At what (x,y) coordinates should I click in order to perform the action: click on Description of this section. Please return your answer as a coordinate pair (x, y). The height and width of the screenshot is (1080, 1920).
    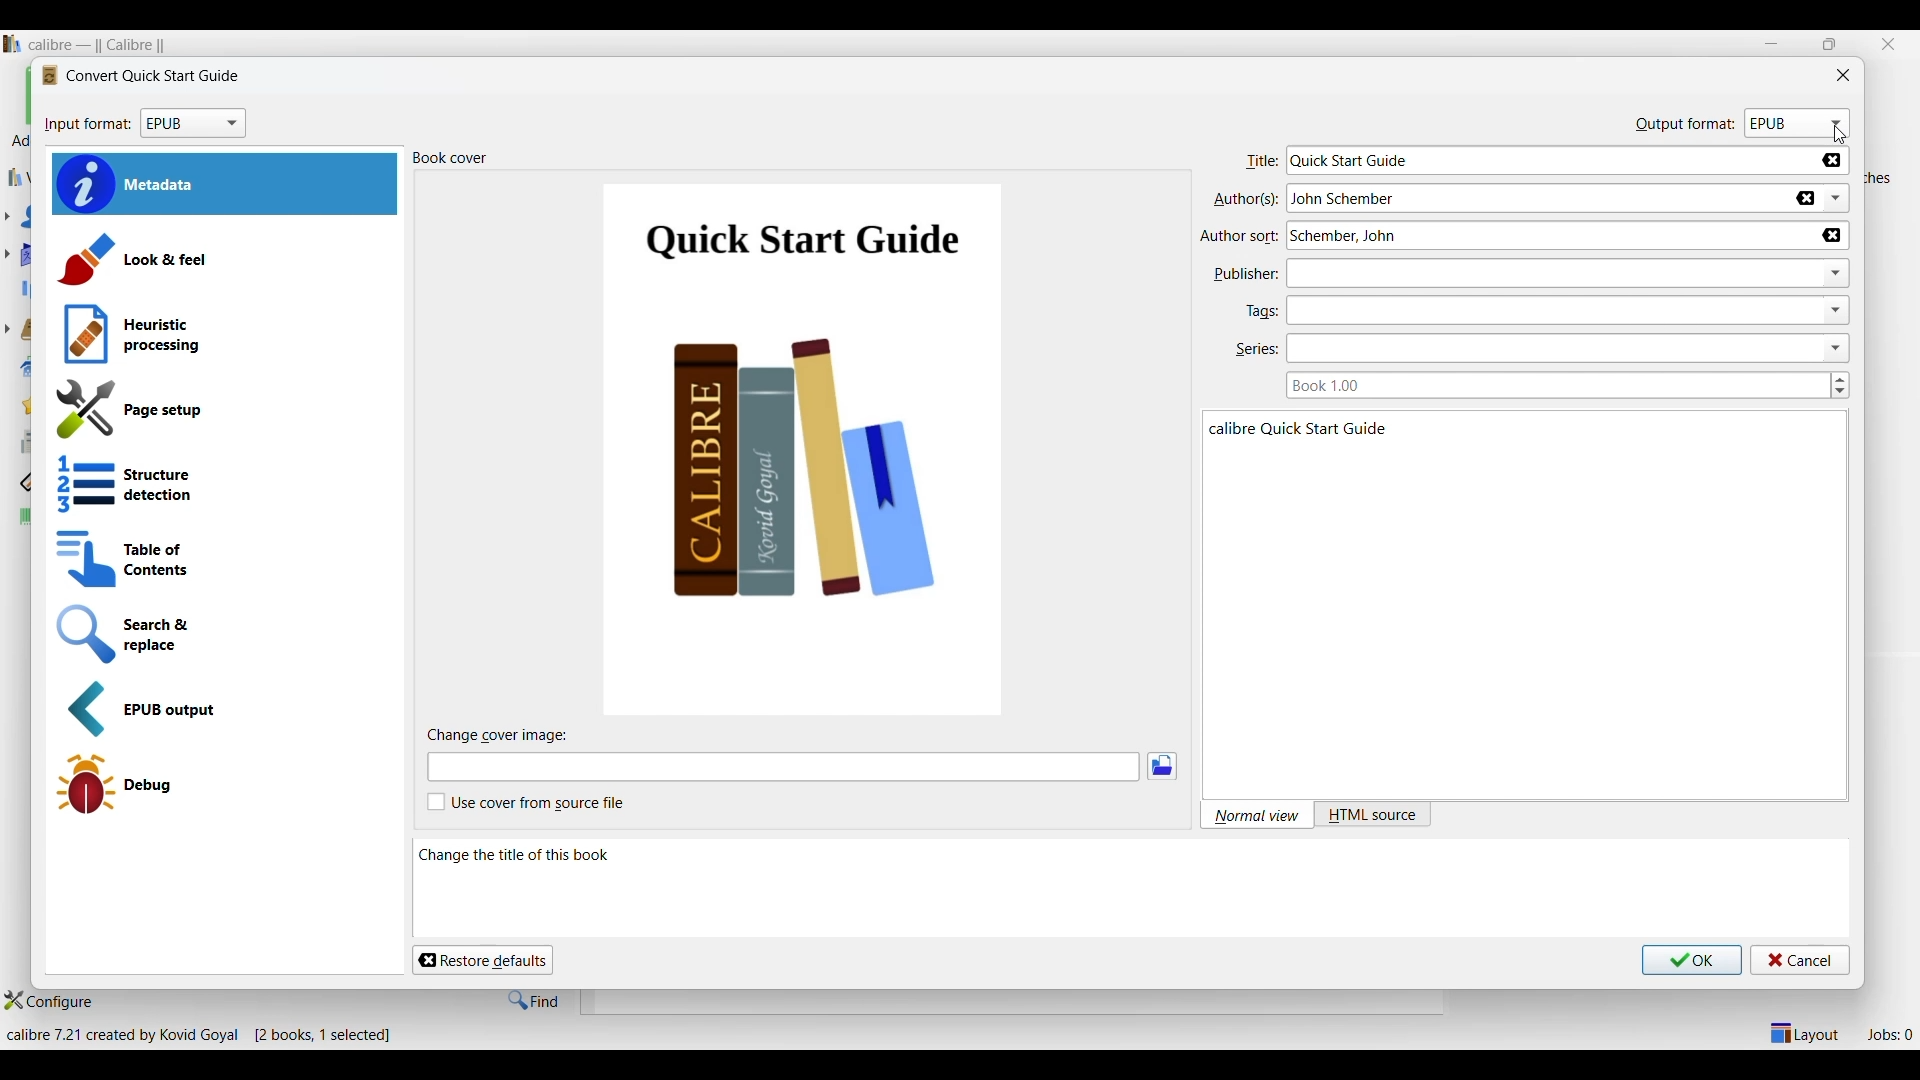
    Looking at the image, I should click on (1083, 889).